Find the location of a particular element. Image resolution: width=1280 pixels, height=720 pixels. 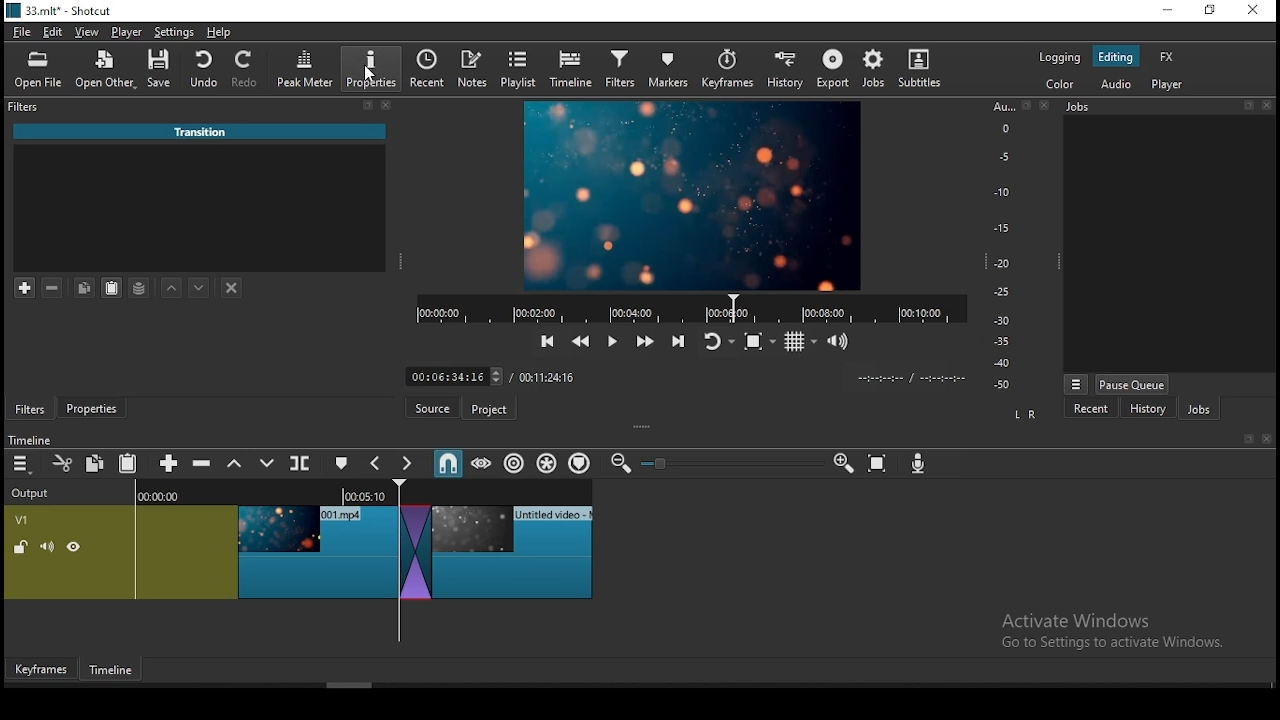

toggle zoom is located at coordinates (759, 341).